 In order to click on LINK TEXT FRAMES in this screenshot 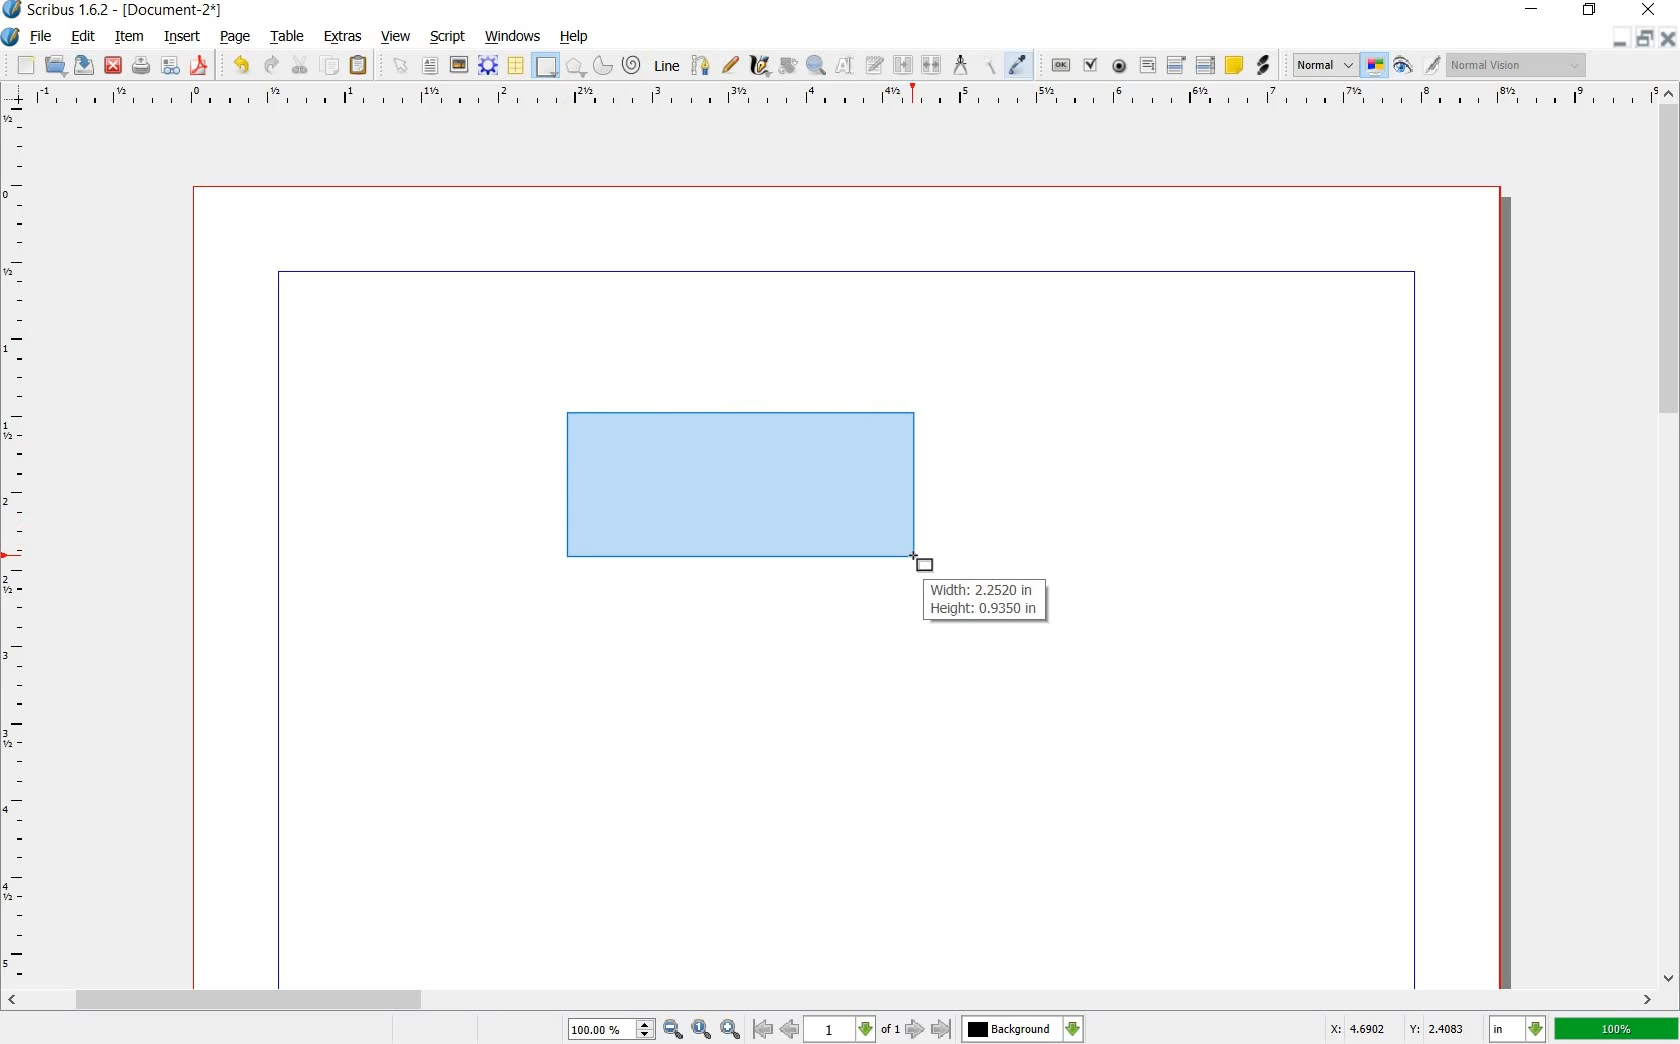, I will do `click(903, 66)`.